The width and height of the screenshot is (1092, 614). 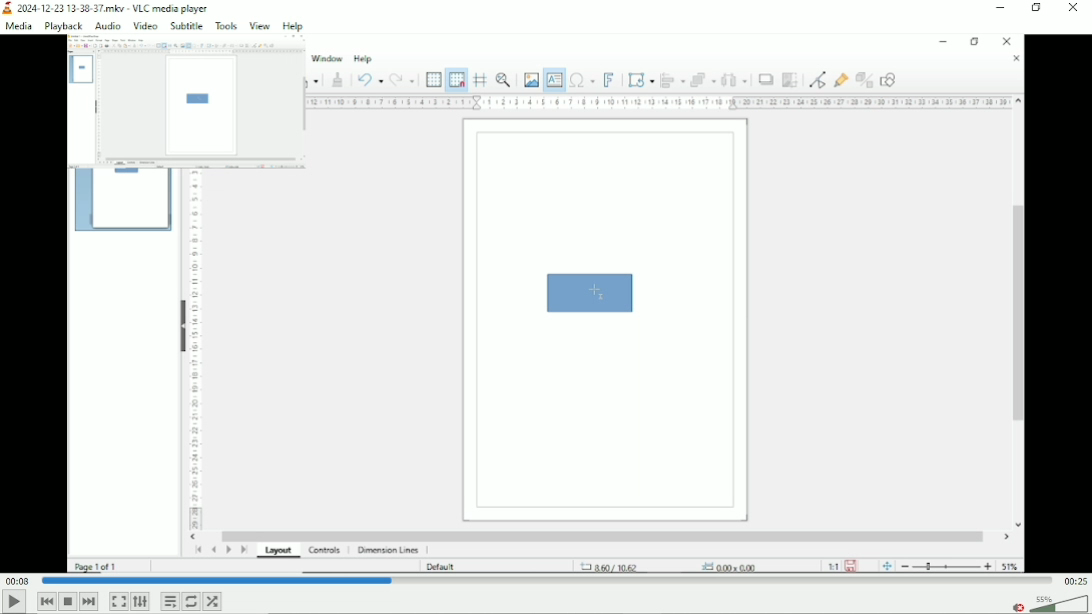 What do you see at coordinates (213, 601) in the screenshot?
I see `Random` at bounding box center [213, 601].